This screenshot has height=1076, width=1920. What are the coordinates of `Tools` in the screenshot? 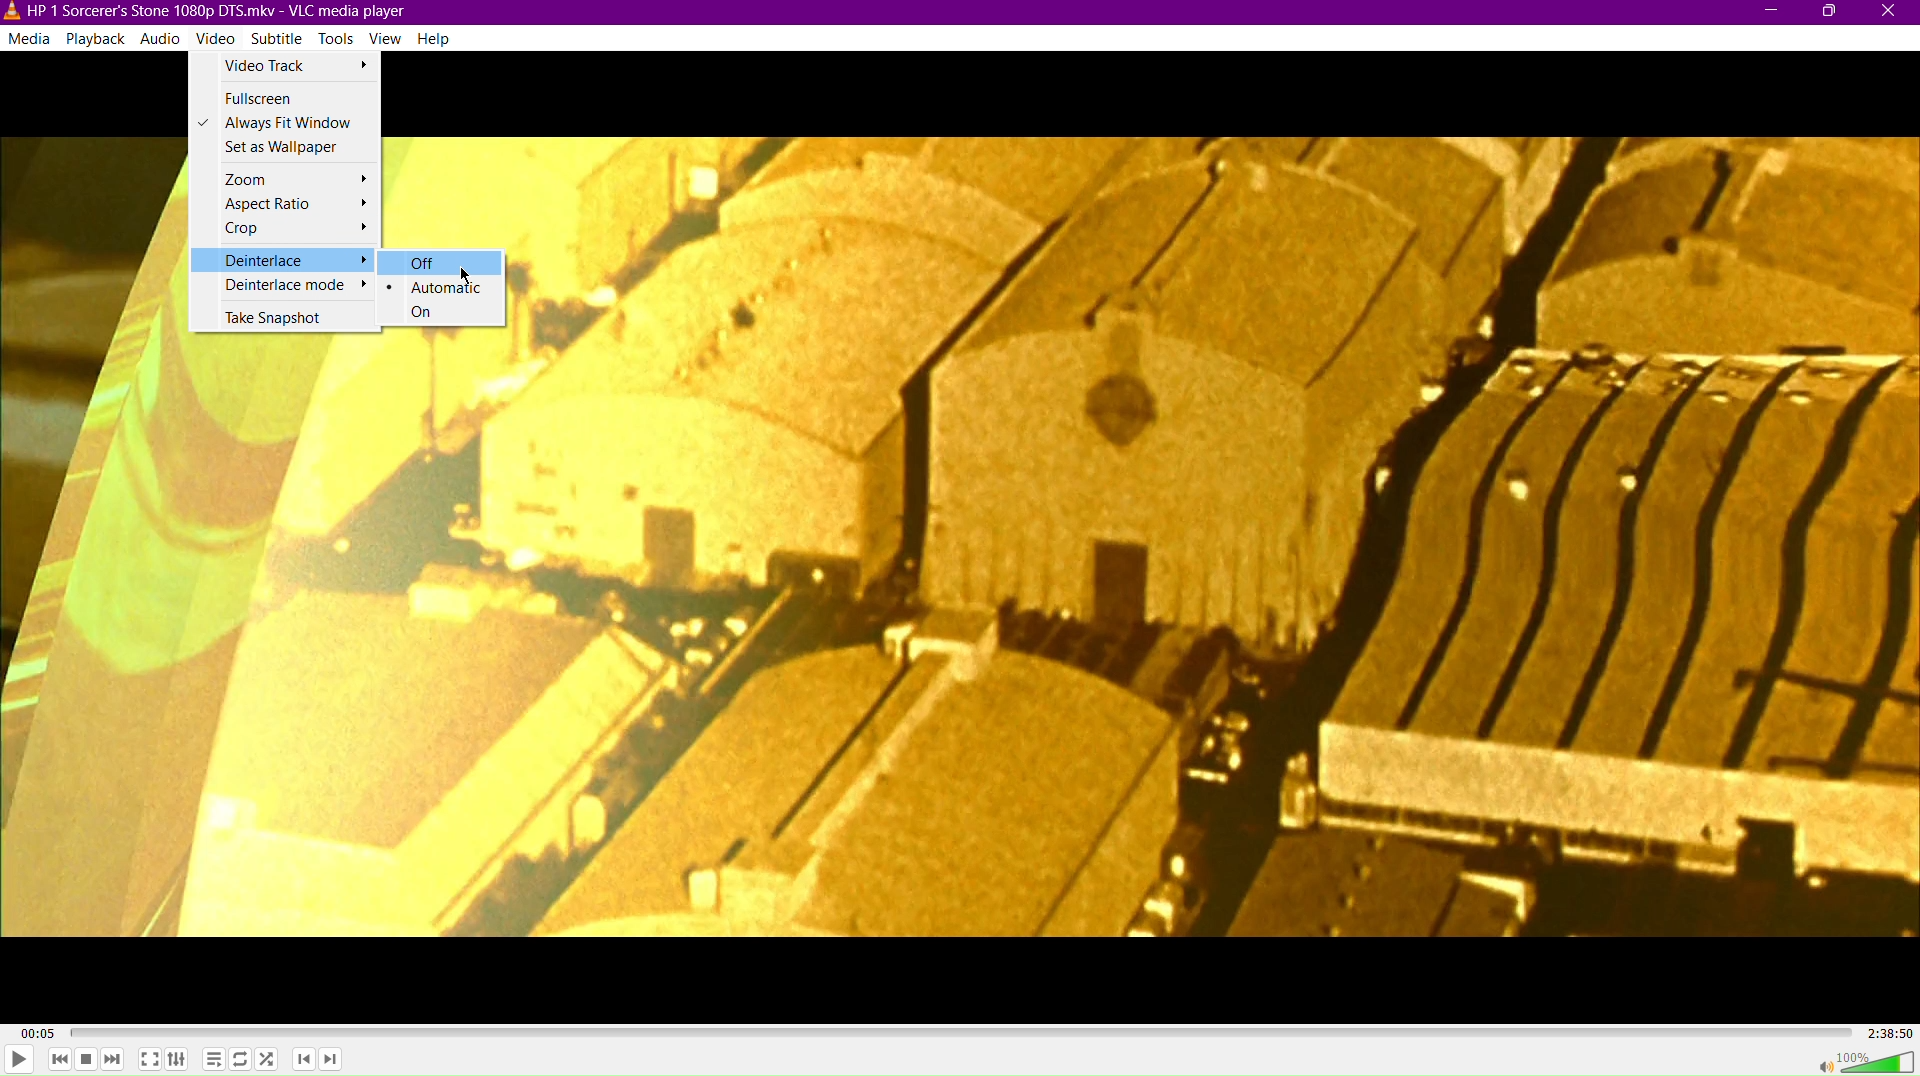 It's located at (337, 40).